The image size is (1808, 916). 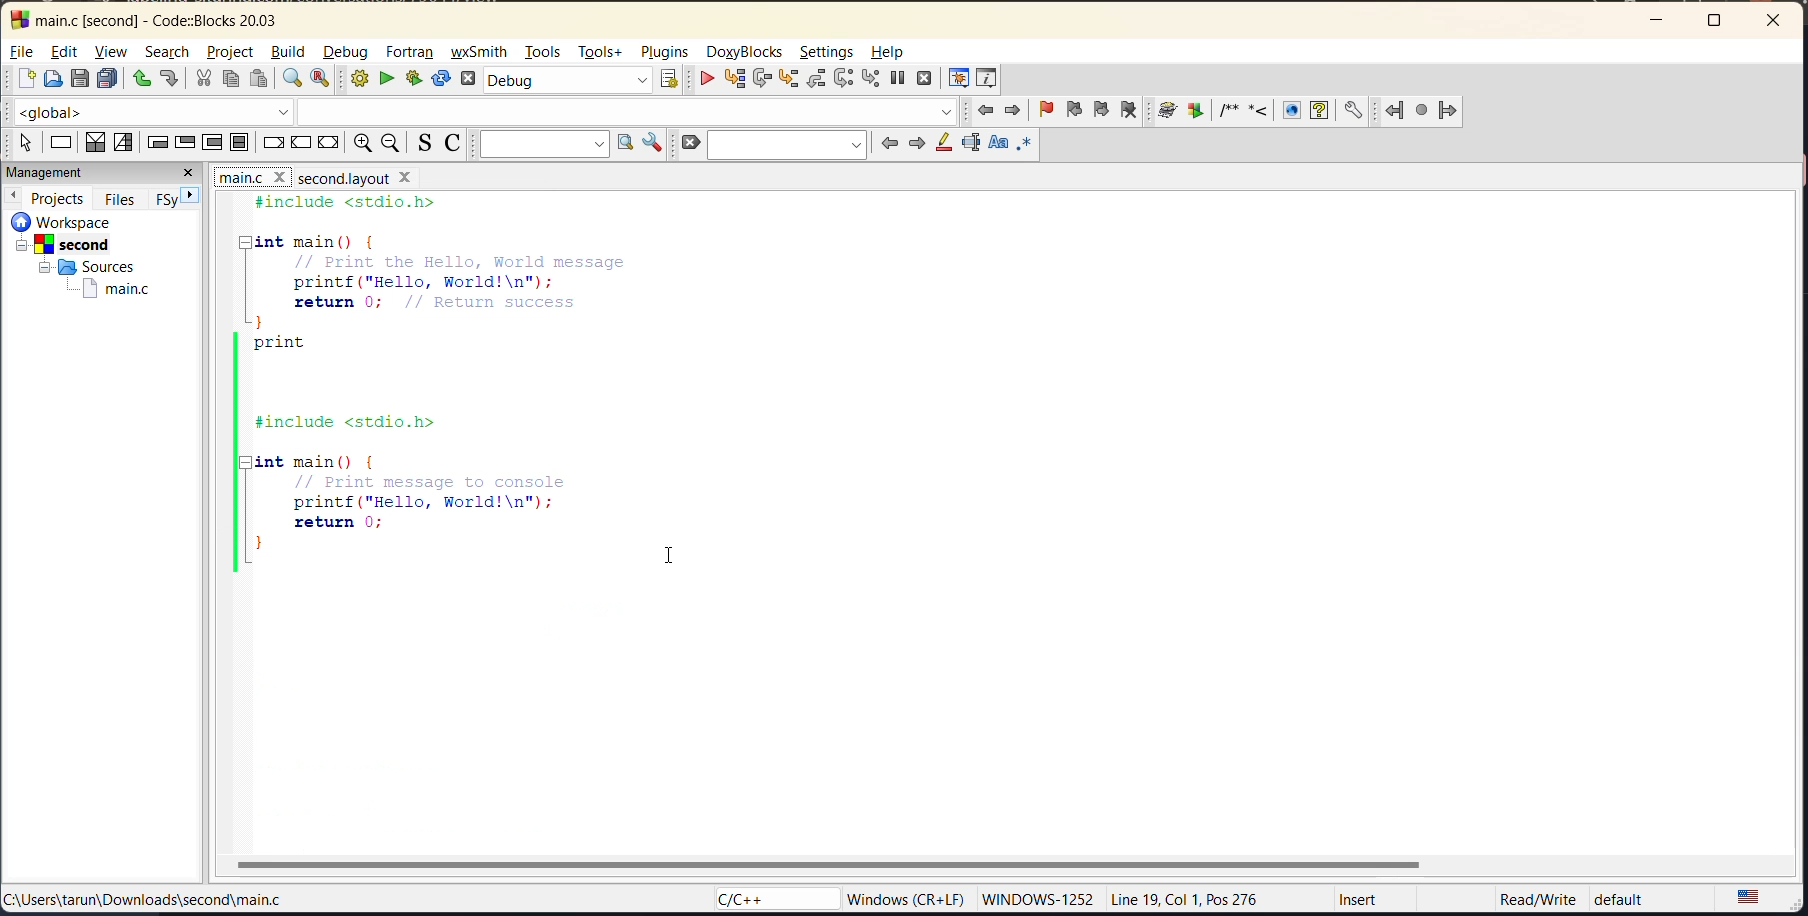 What do you see at coordinates (830, 865) in the screenshot?
I see `horizontal scroll bar` at bounding box center [830, 865].